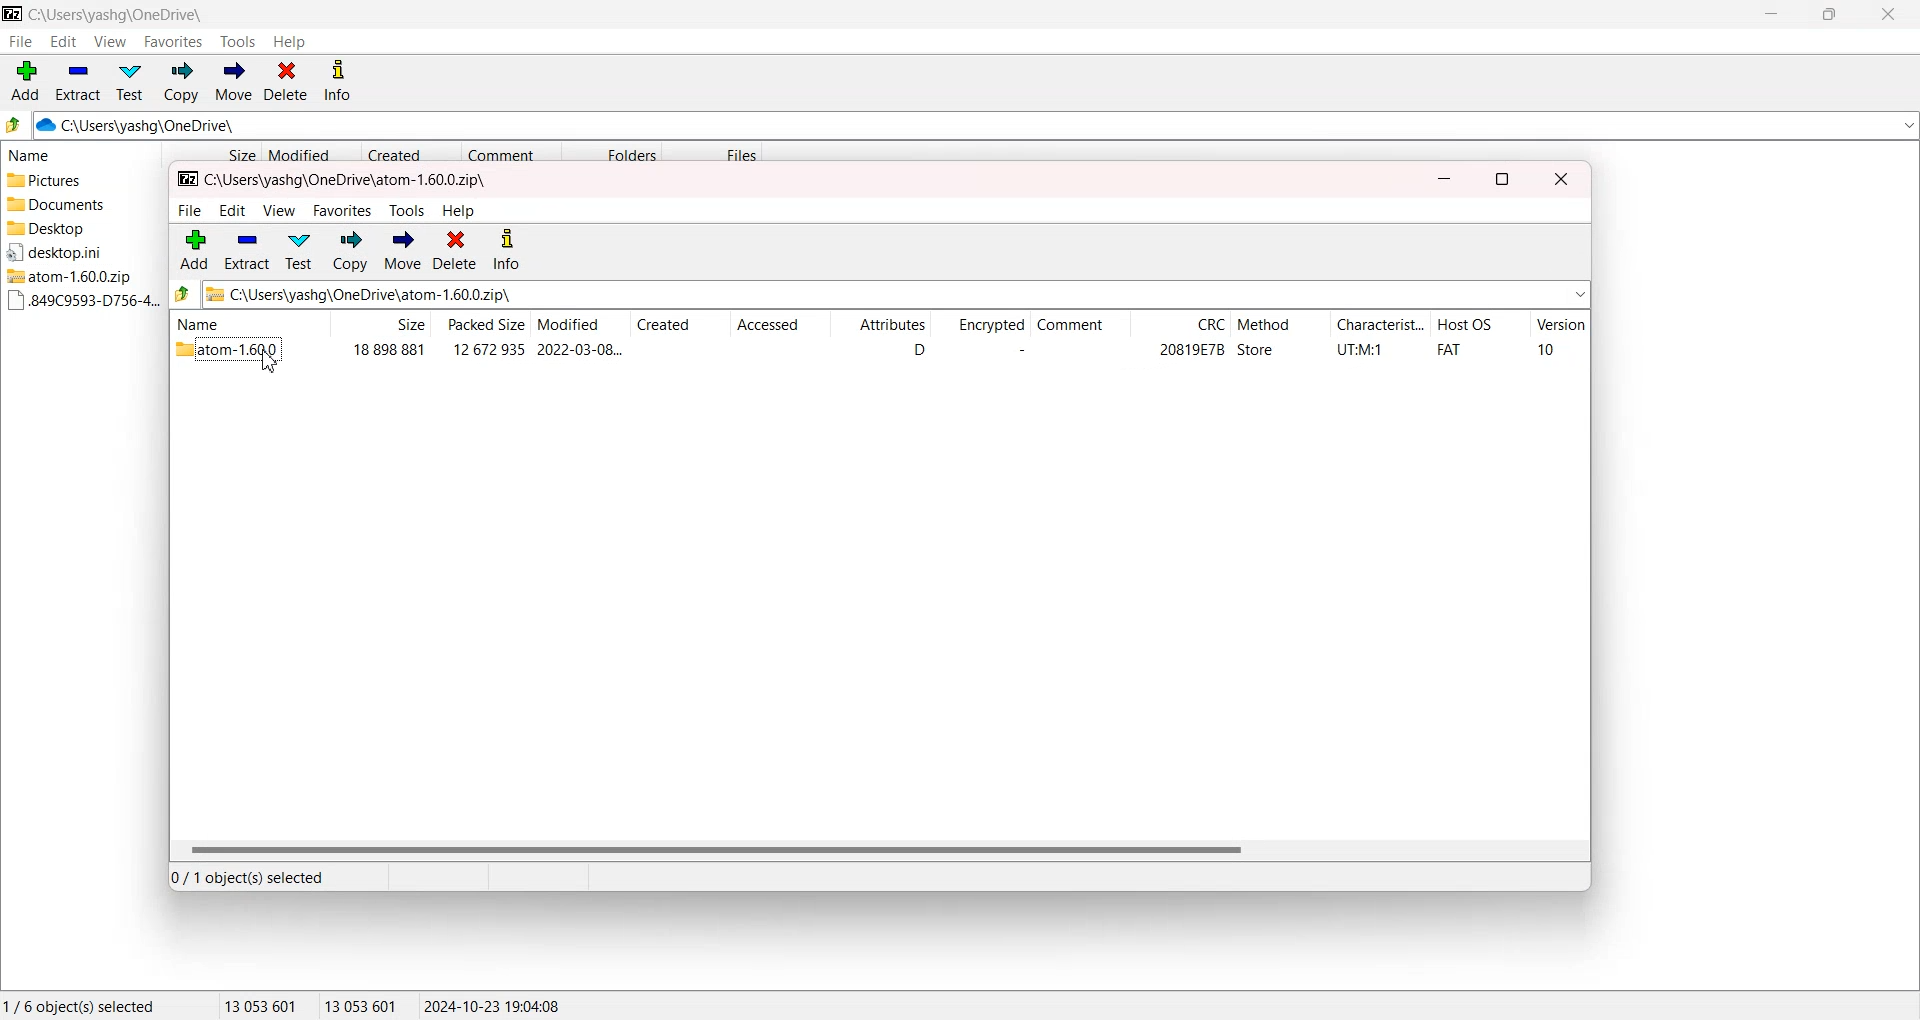  I want to click on Favorites, so click(174, 41).